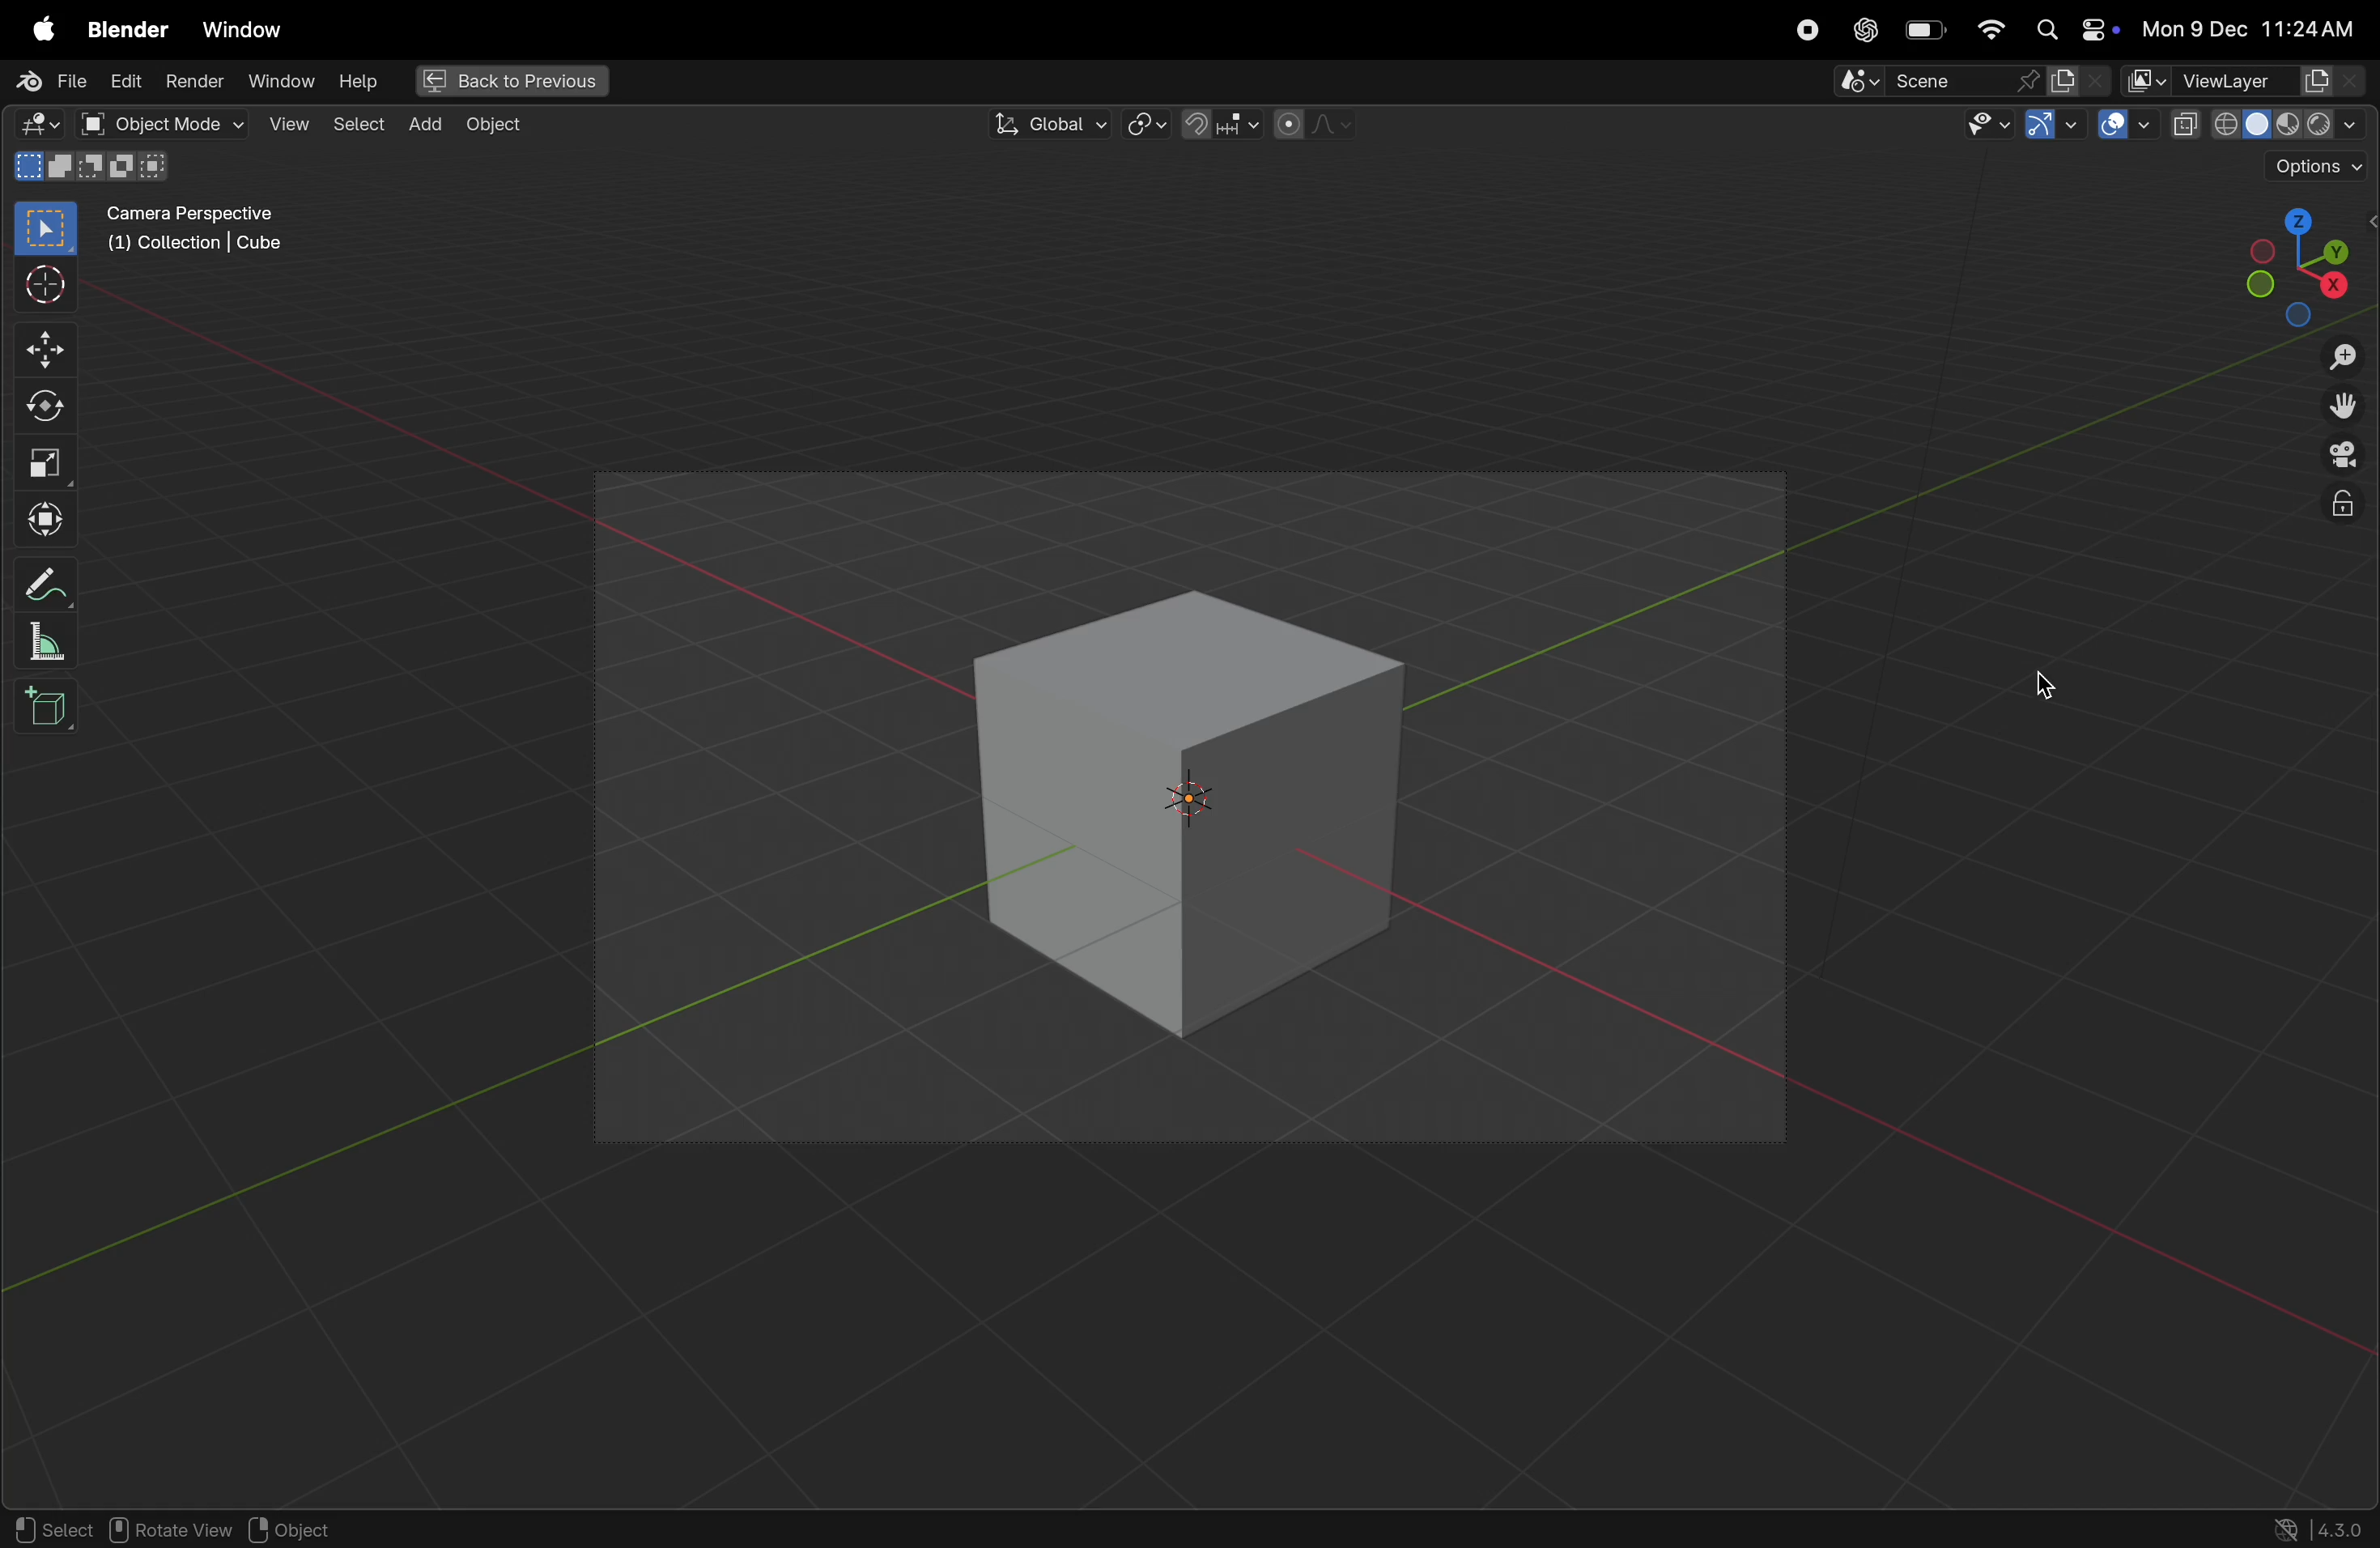 This screenshot has height=1548, width=2380. What do you see at coordinates (1991, 27) in the screenshot?
I see `wifi` at bounding box center [1991, 27].